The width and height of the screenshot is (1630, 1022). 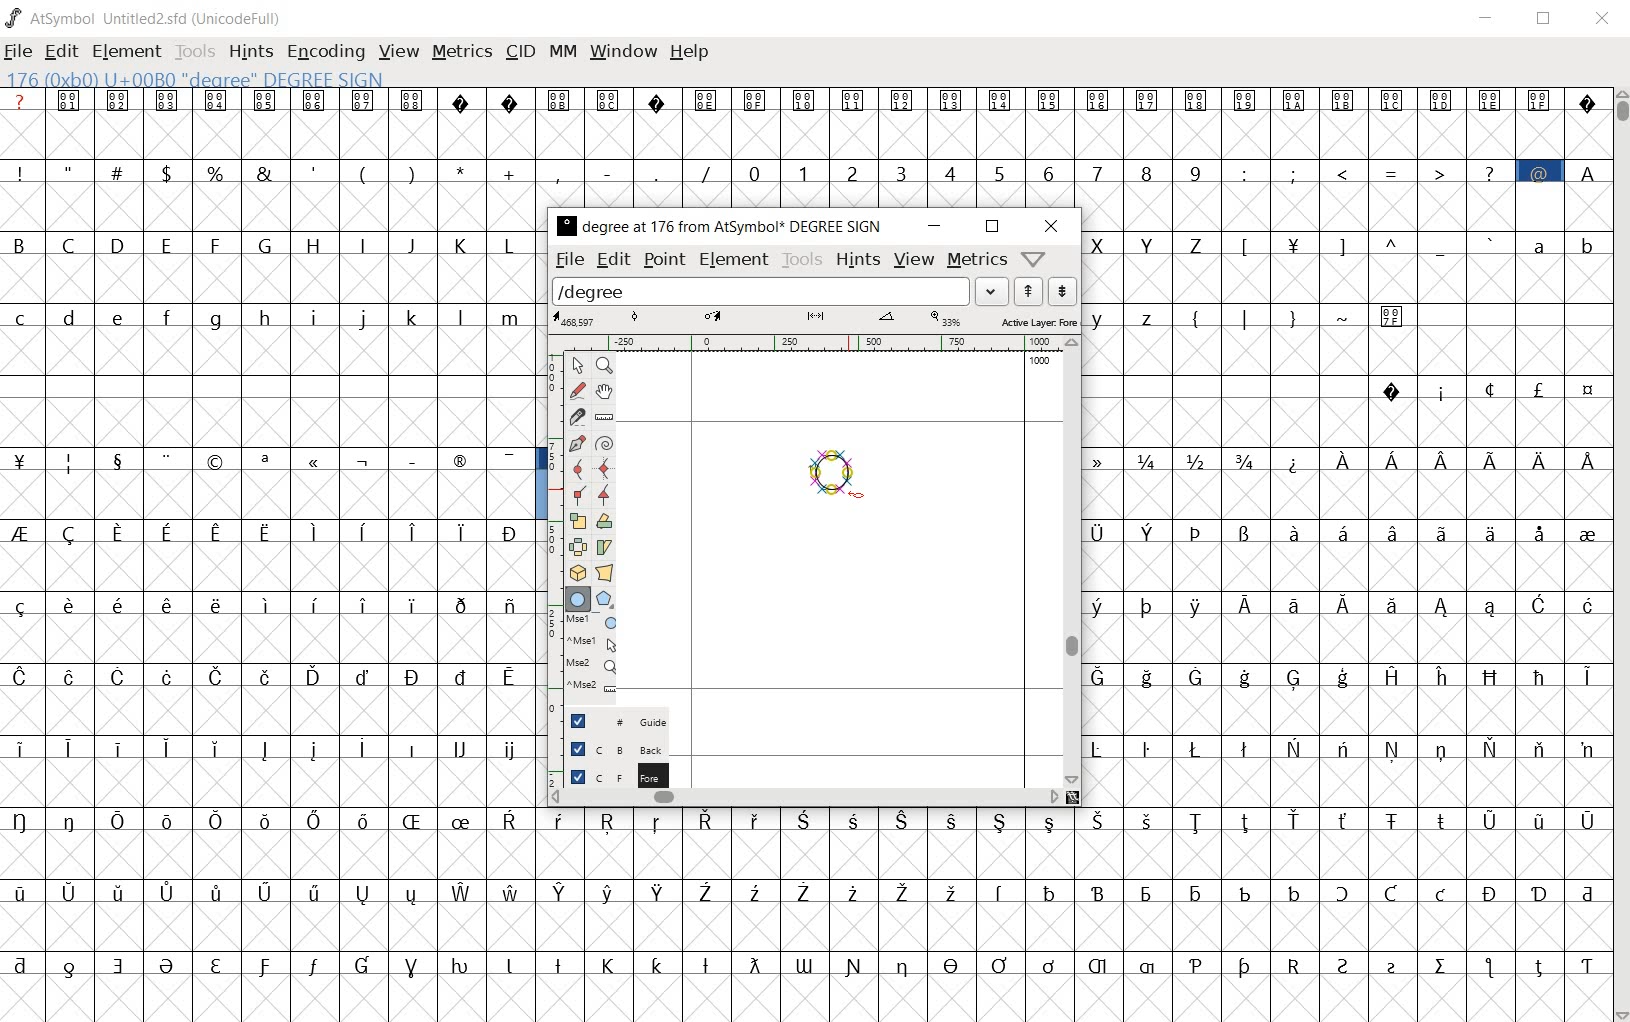 I want to click on special characters, so click(x=270, y=462).